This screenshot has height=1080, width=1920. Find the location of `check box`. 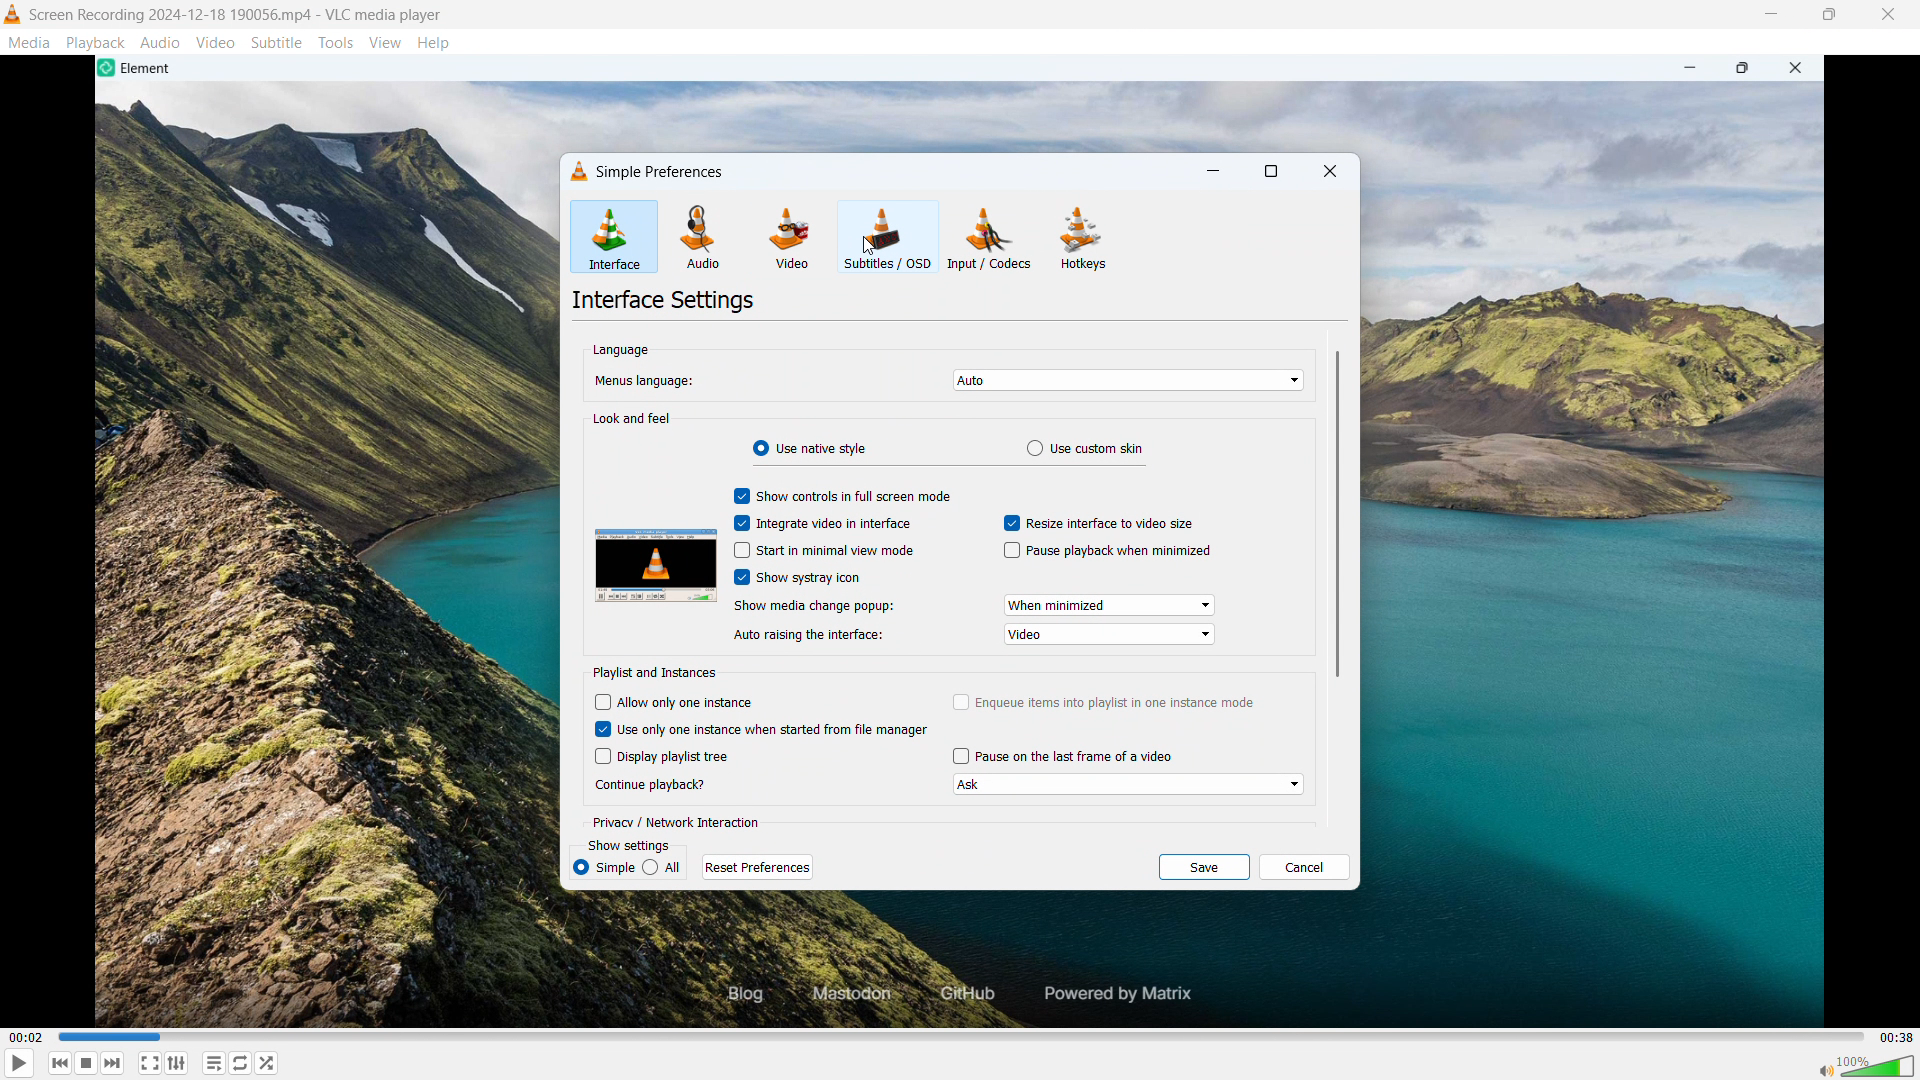

check box is located at coordinates (741, 498).